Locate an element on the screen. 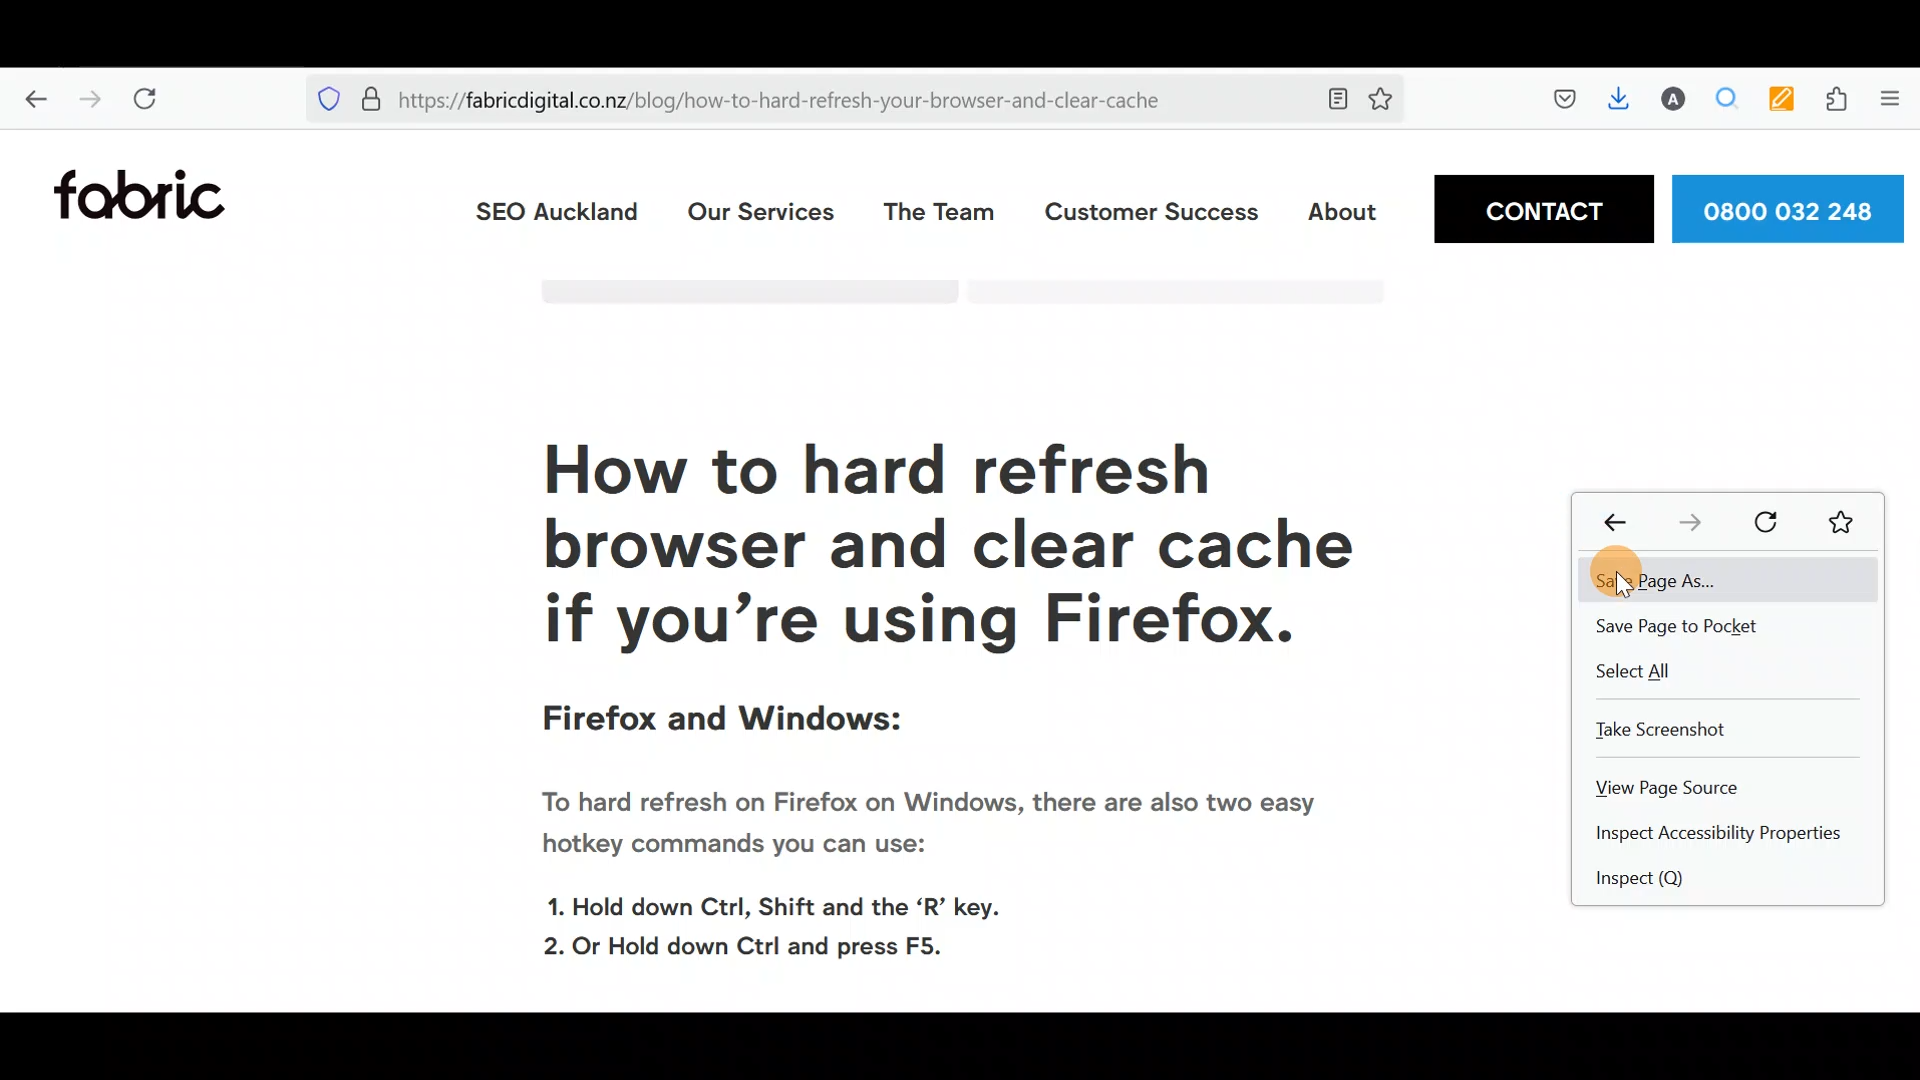 The width and height of the screenshot is (1920, 1080). Save page to pocket is located at coordinates (1675, 628).